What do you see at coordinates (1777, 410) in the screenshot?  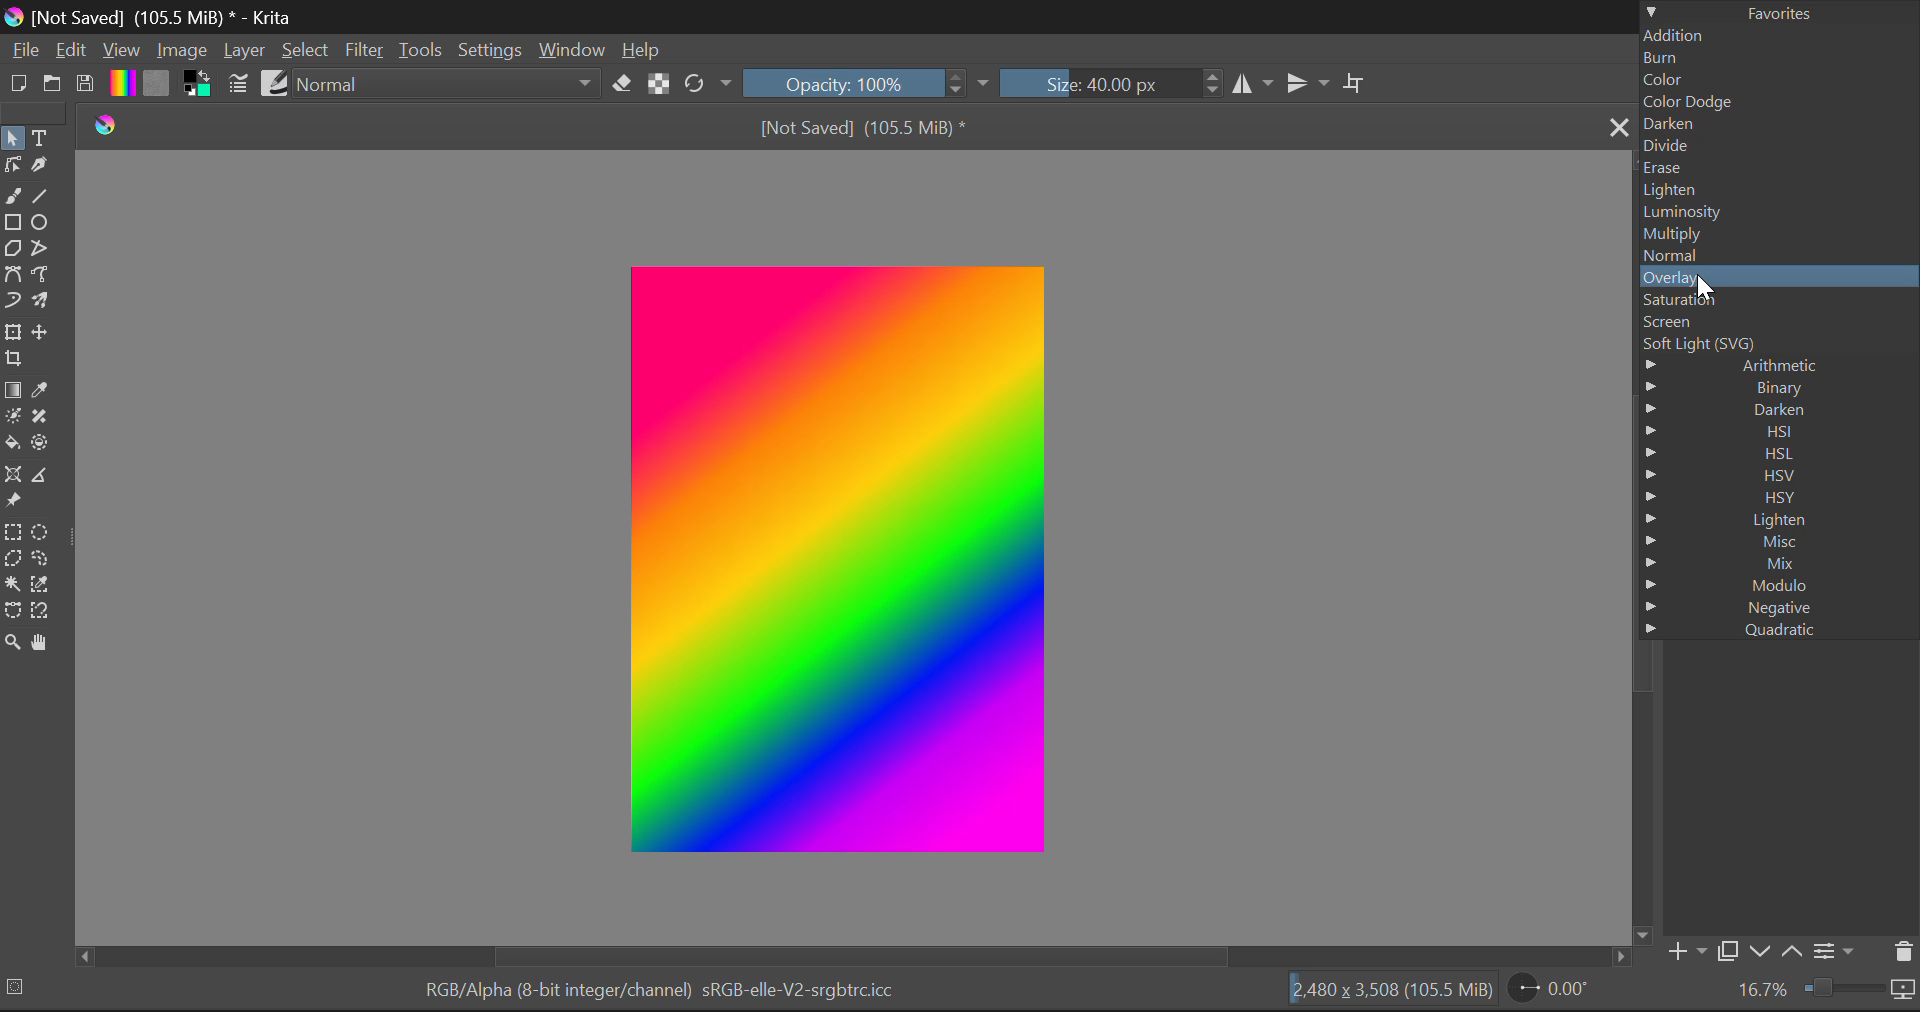 I see `Darken` at bounding box center [1777, 410].